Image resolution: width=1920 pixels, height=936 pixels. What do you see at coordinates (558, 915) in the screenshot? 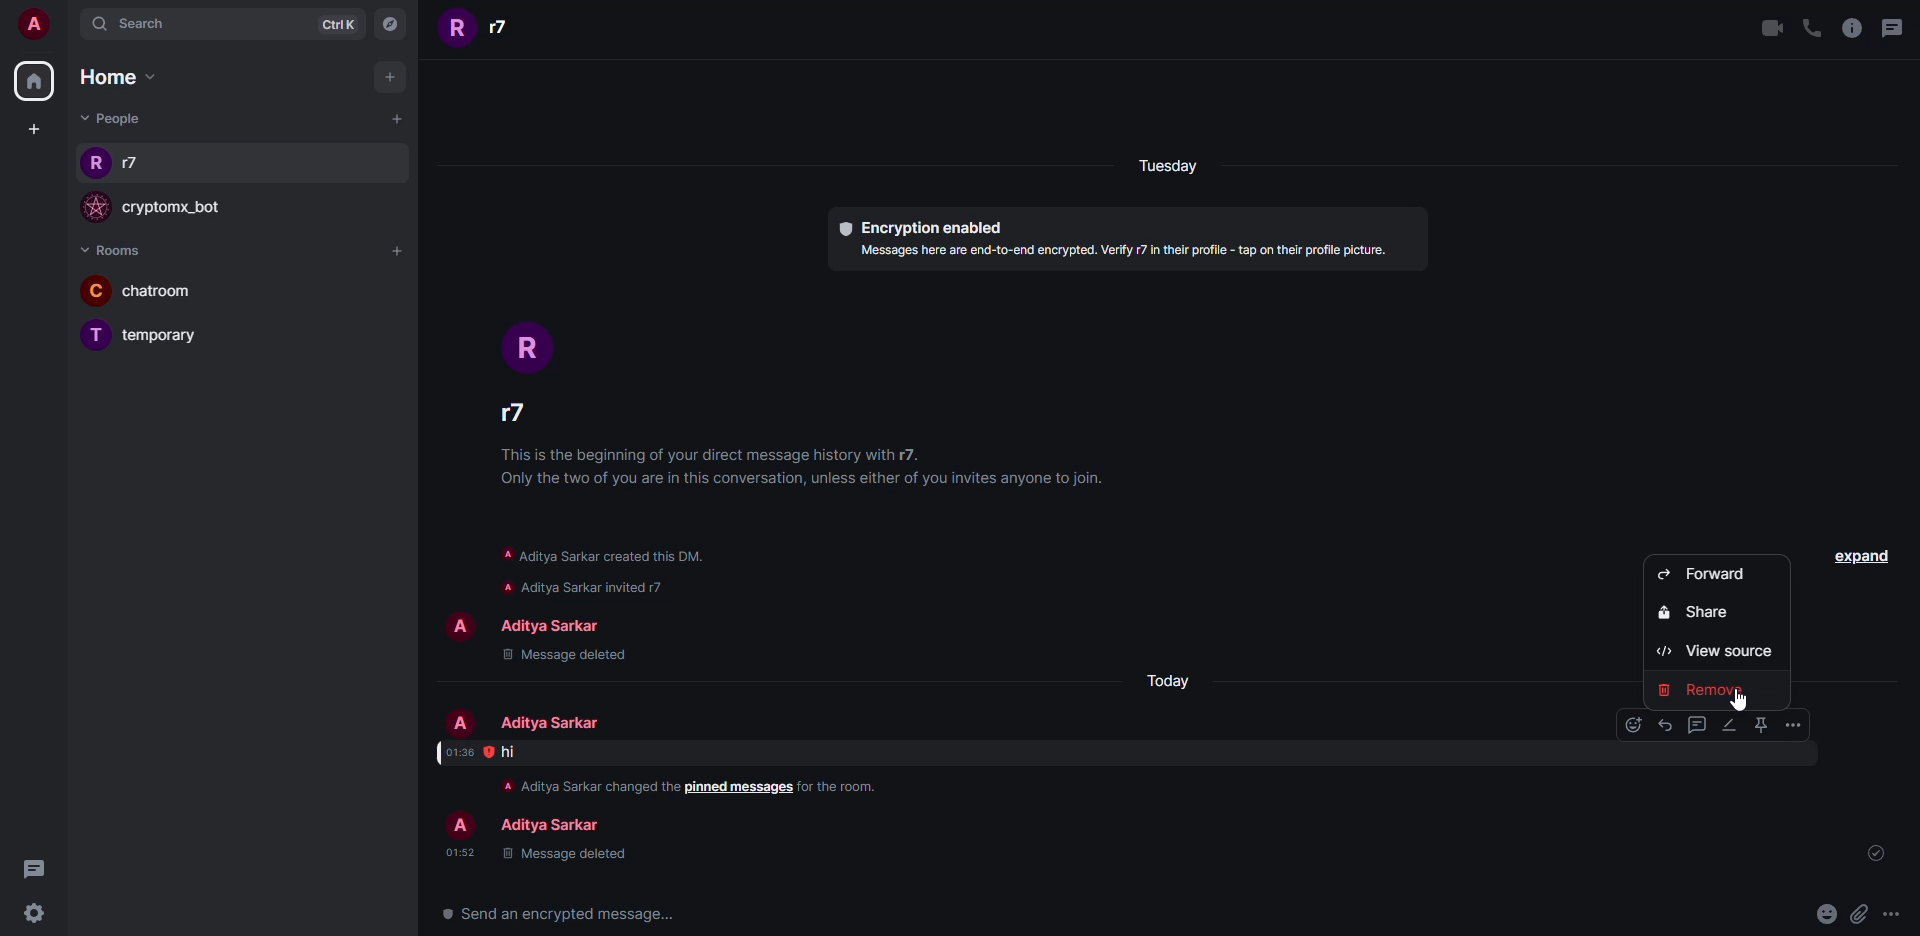
I see `send encrypted message` at bounding box center [558, 915].